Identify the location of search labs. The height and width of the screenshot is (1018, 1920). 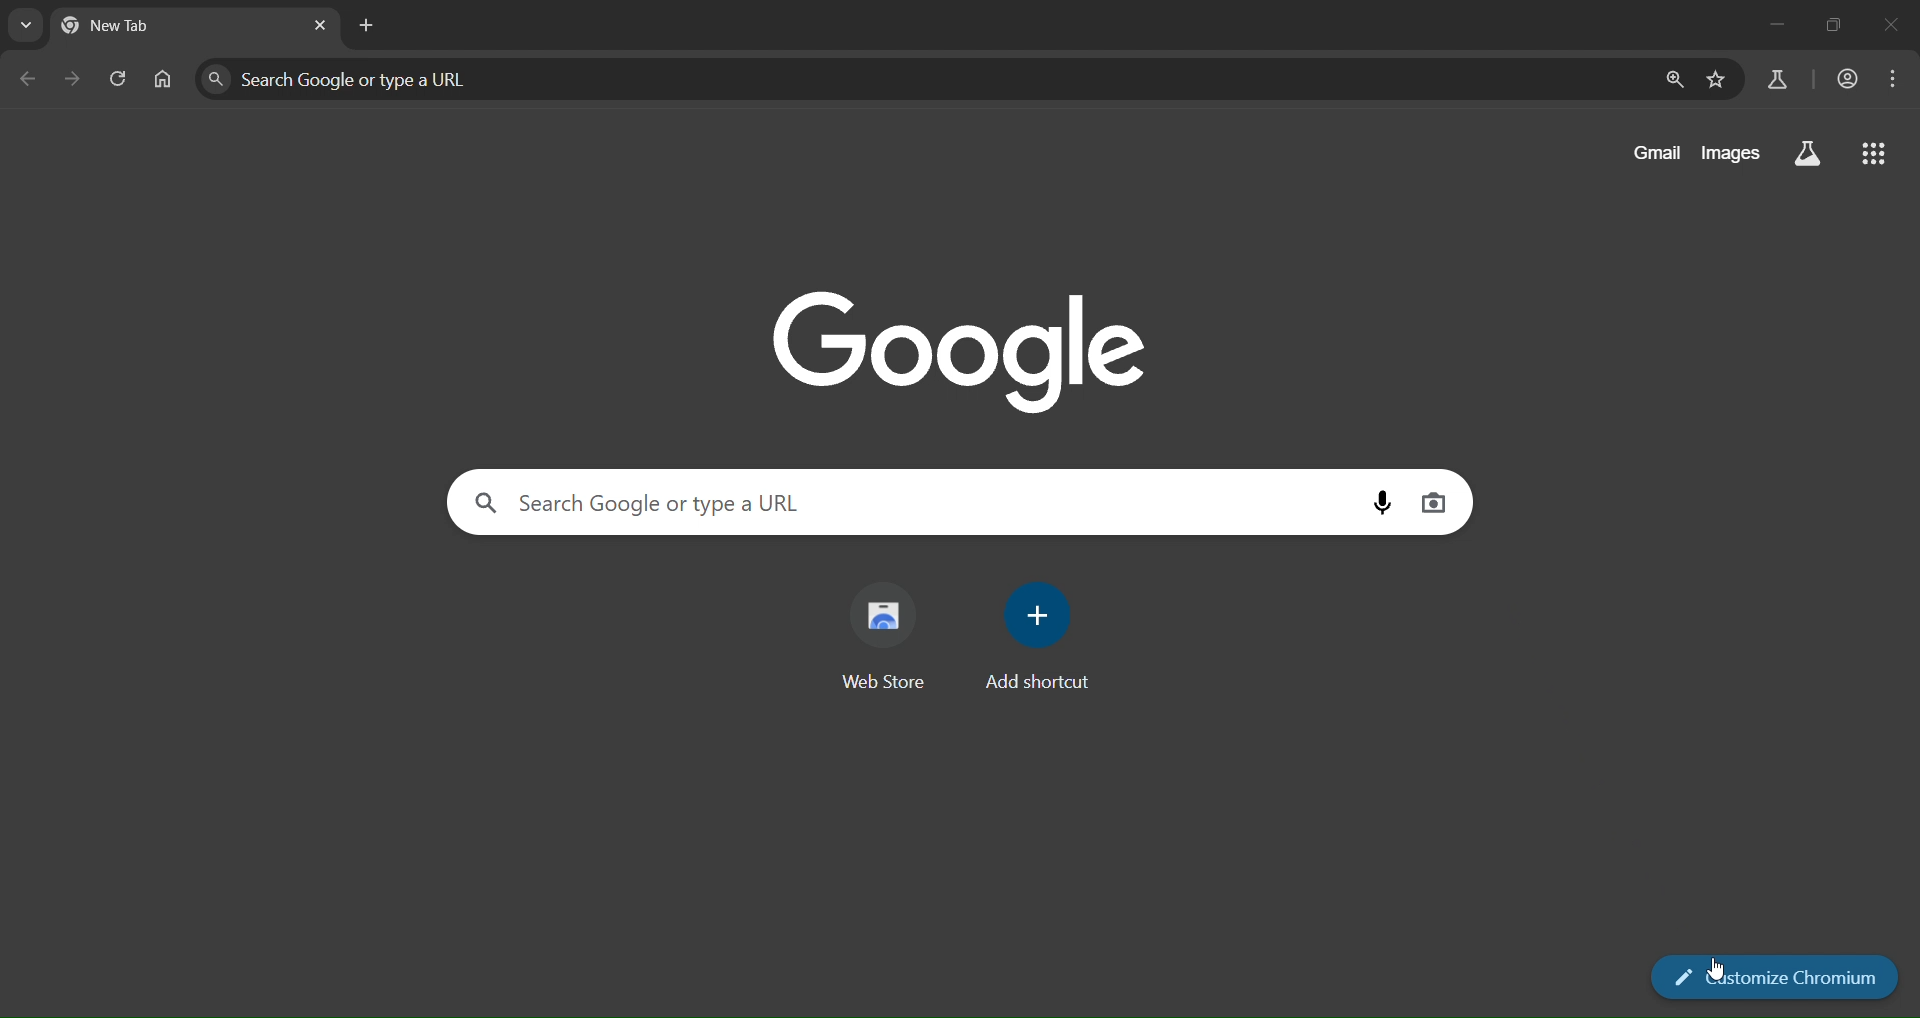
(1775, 80).